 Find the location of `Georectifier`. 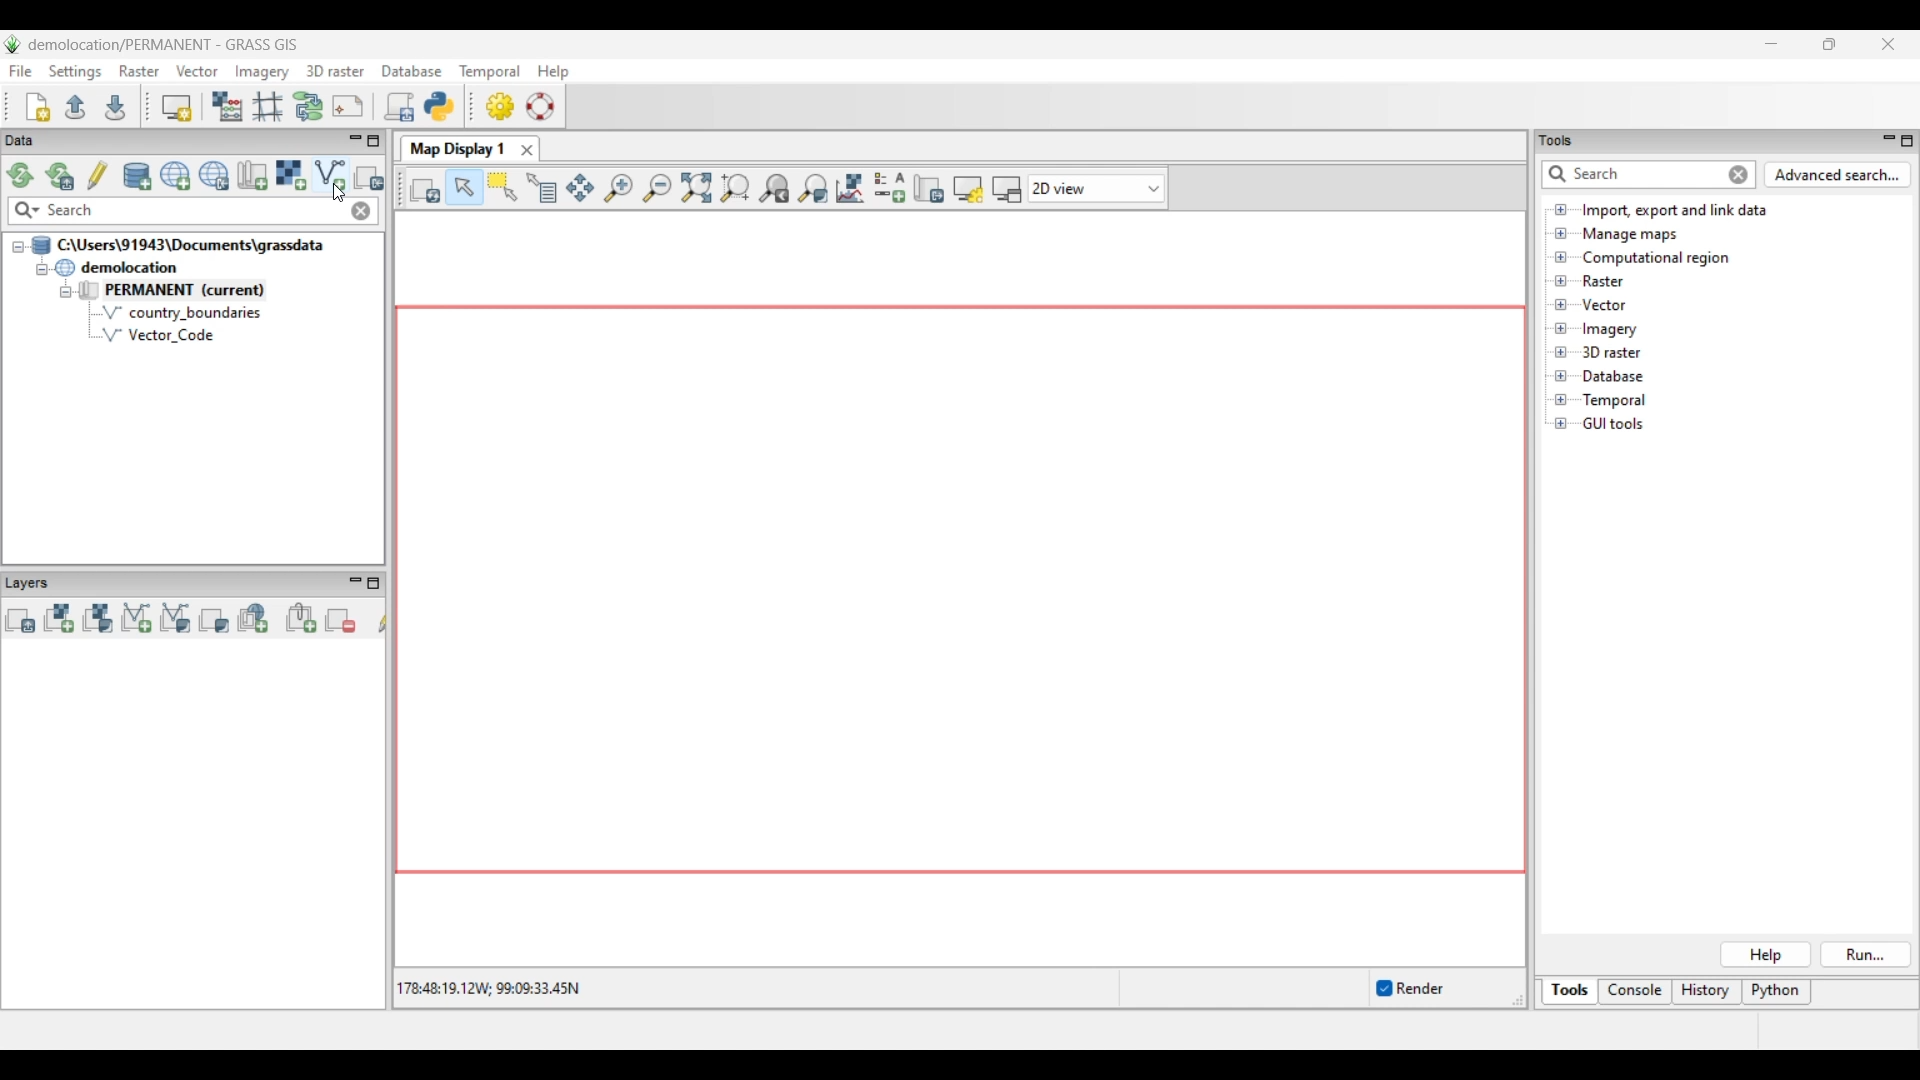

Georectifier is located at coordinates (268, 107).